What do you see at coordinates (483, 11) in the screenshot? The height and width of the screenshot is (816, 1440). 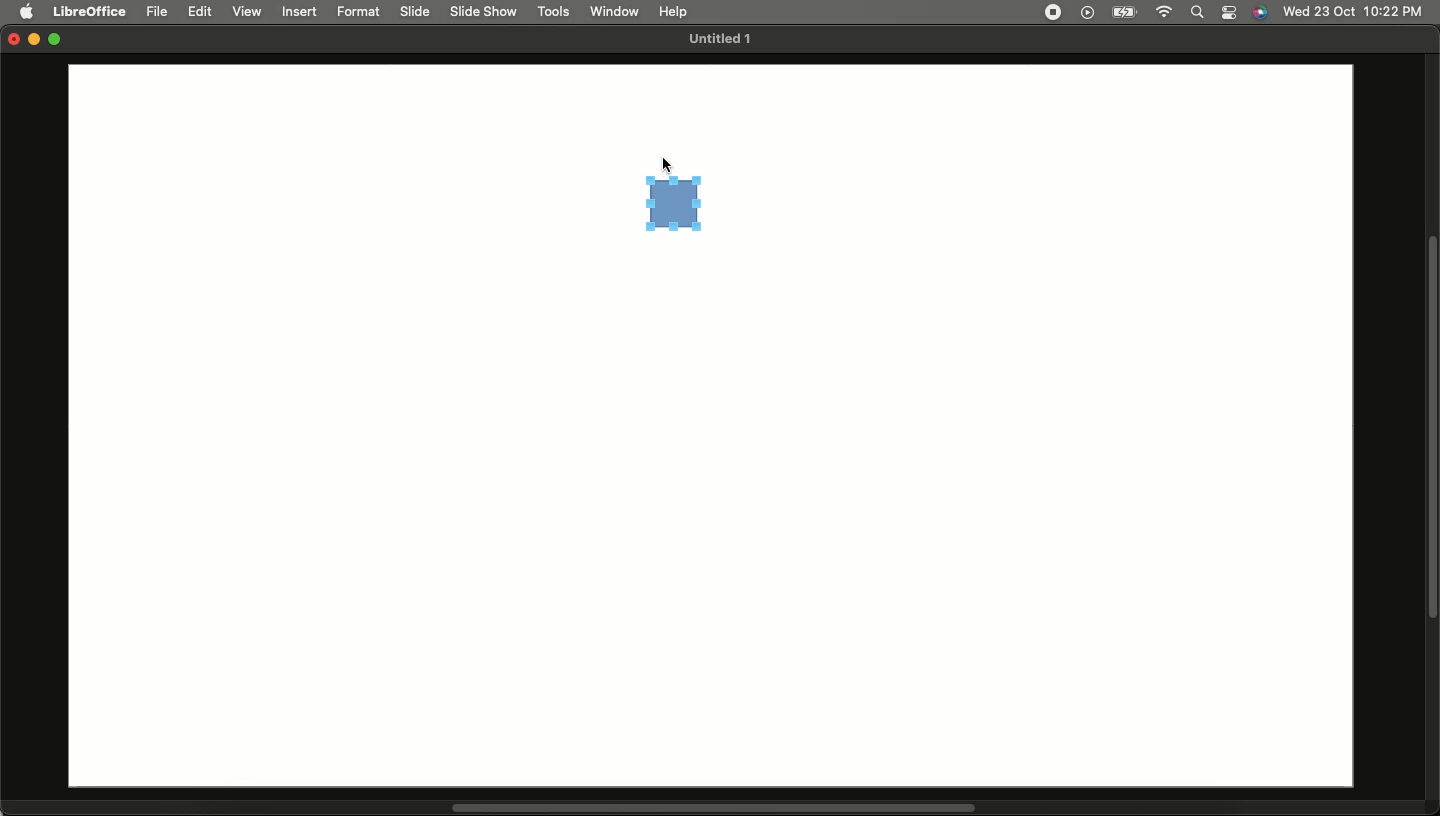 I see `Slide show` at bounding box center [483, 11].